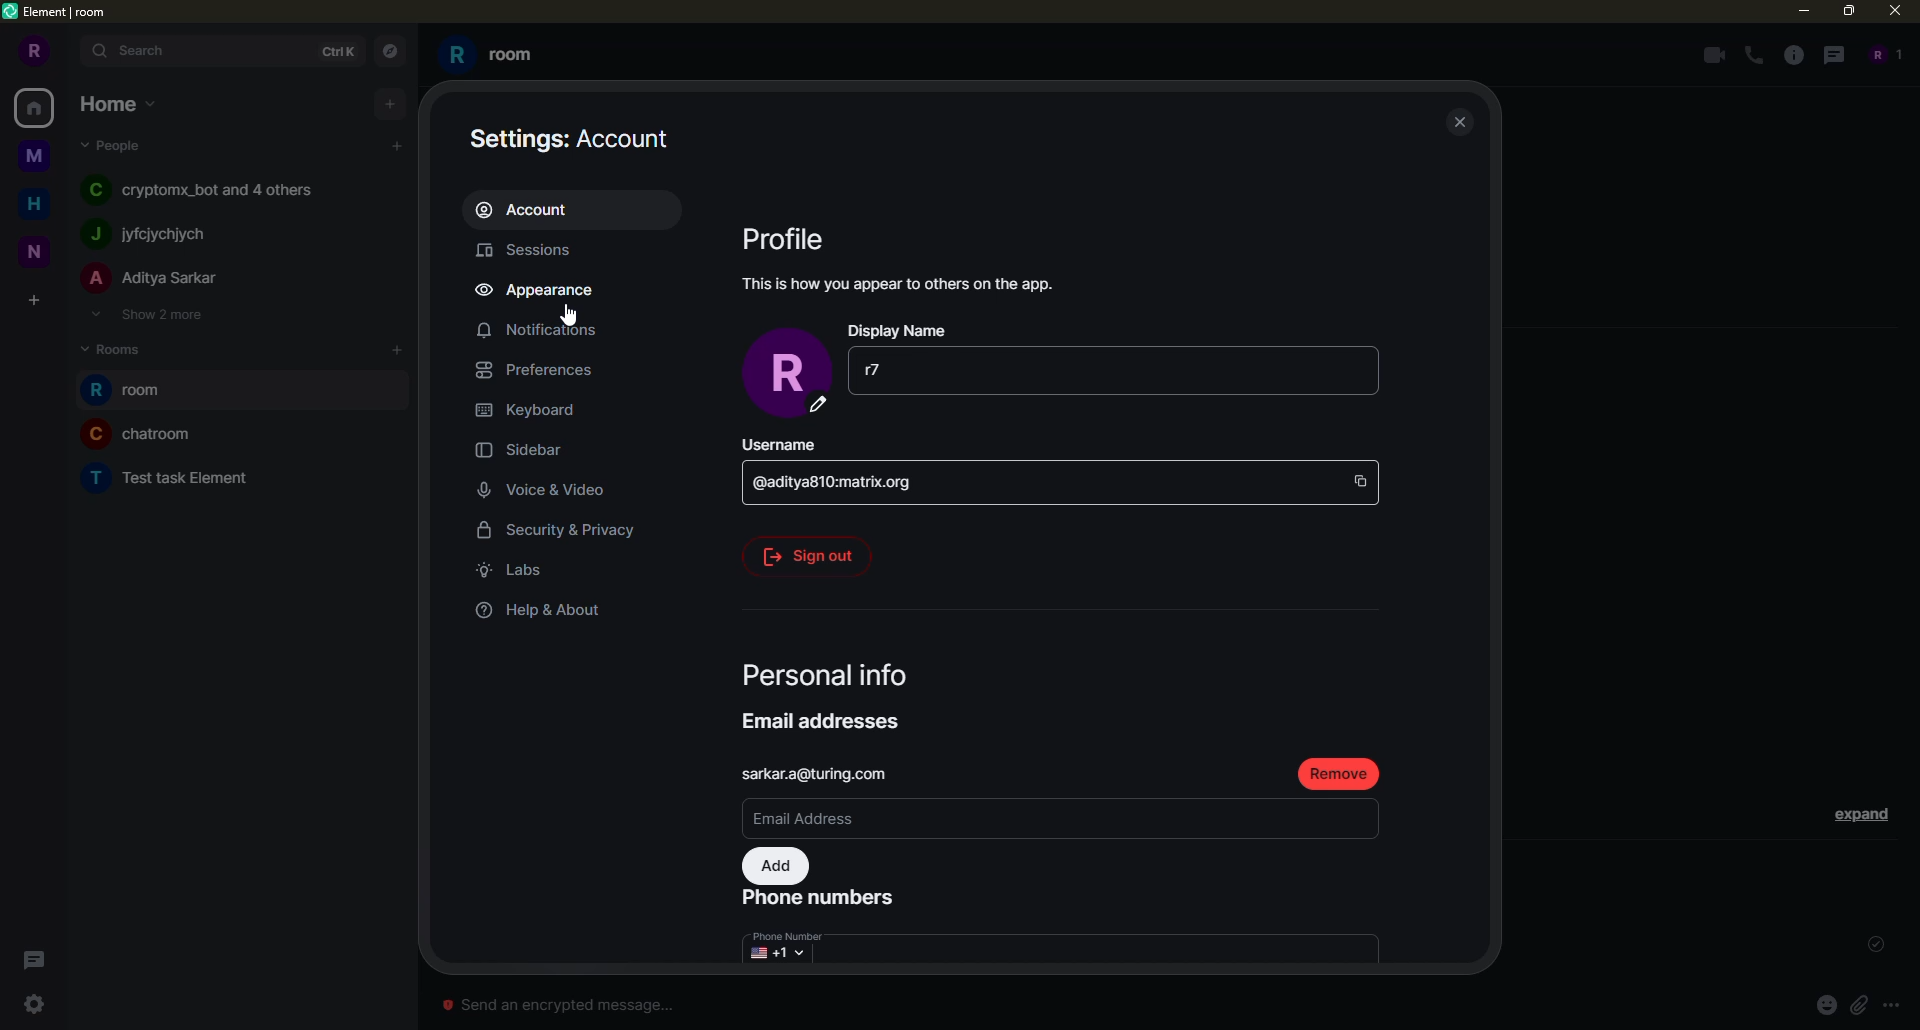 The image size is (1920, 1030). What do you see at coordinates (810, 554) in the screenshot?
I see `sign out` at bounding box center [810, 554].